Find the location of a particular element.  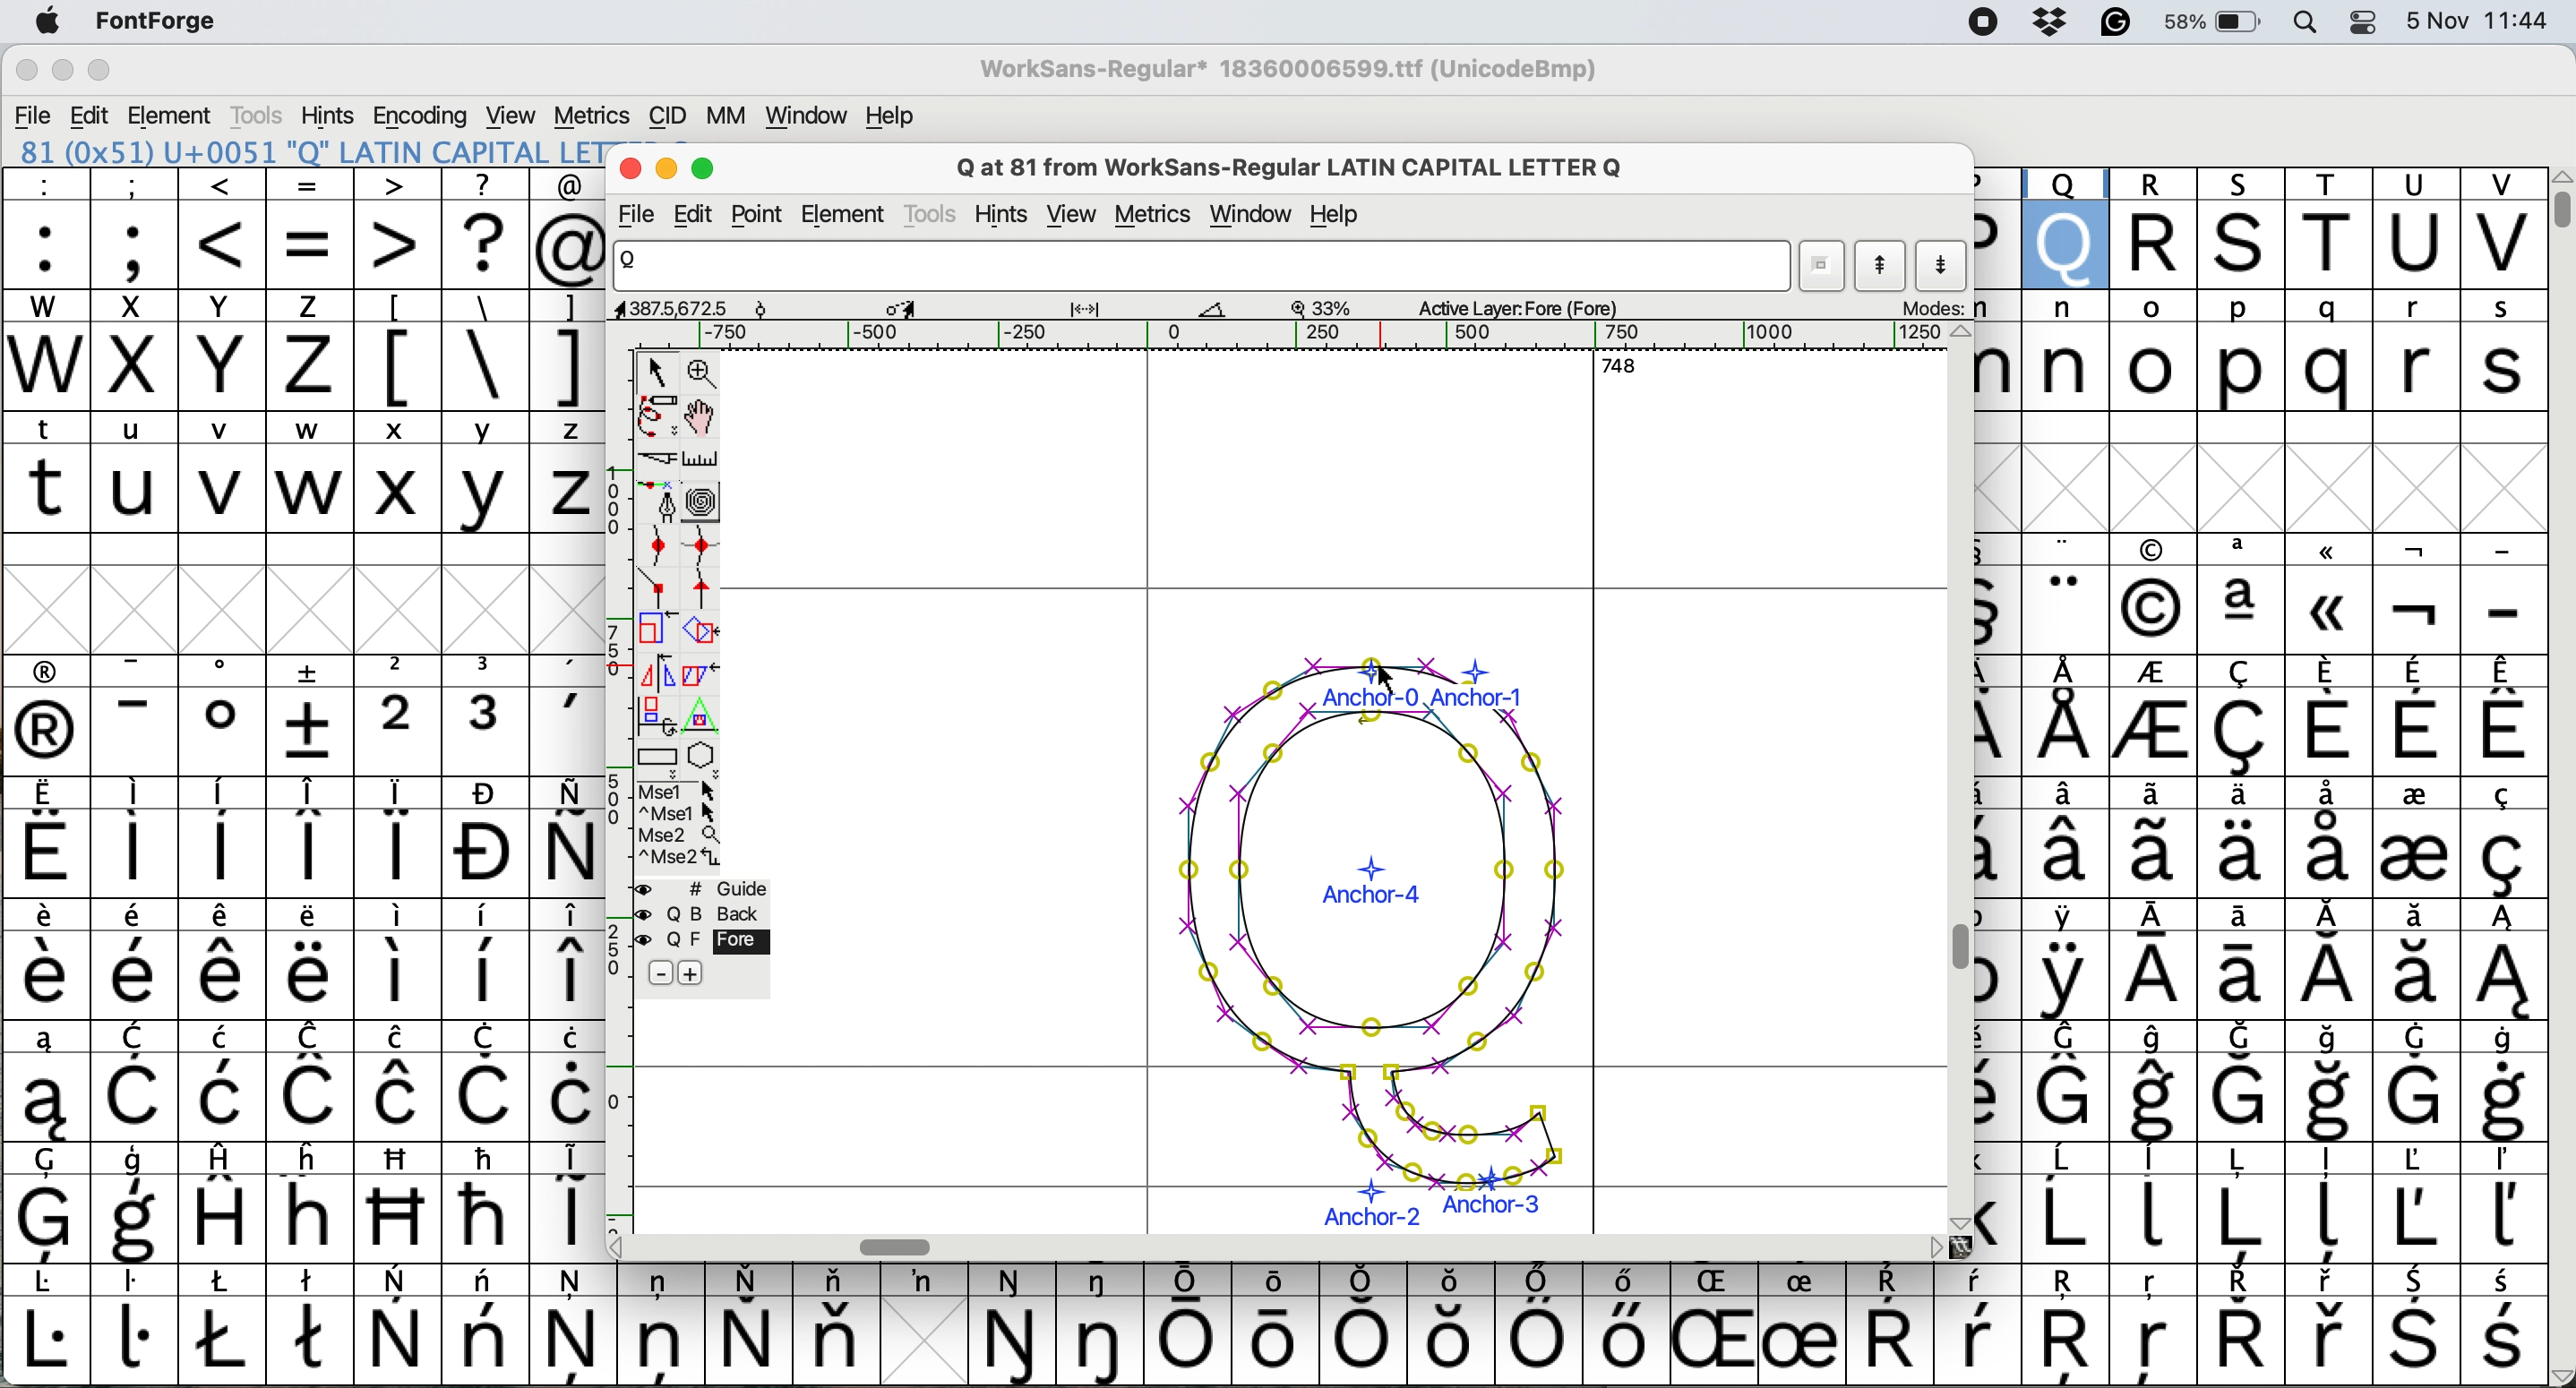

skew the selection is located at coordinates (699, 673).